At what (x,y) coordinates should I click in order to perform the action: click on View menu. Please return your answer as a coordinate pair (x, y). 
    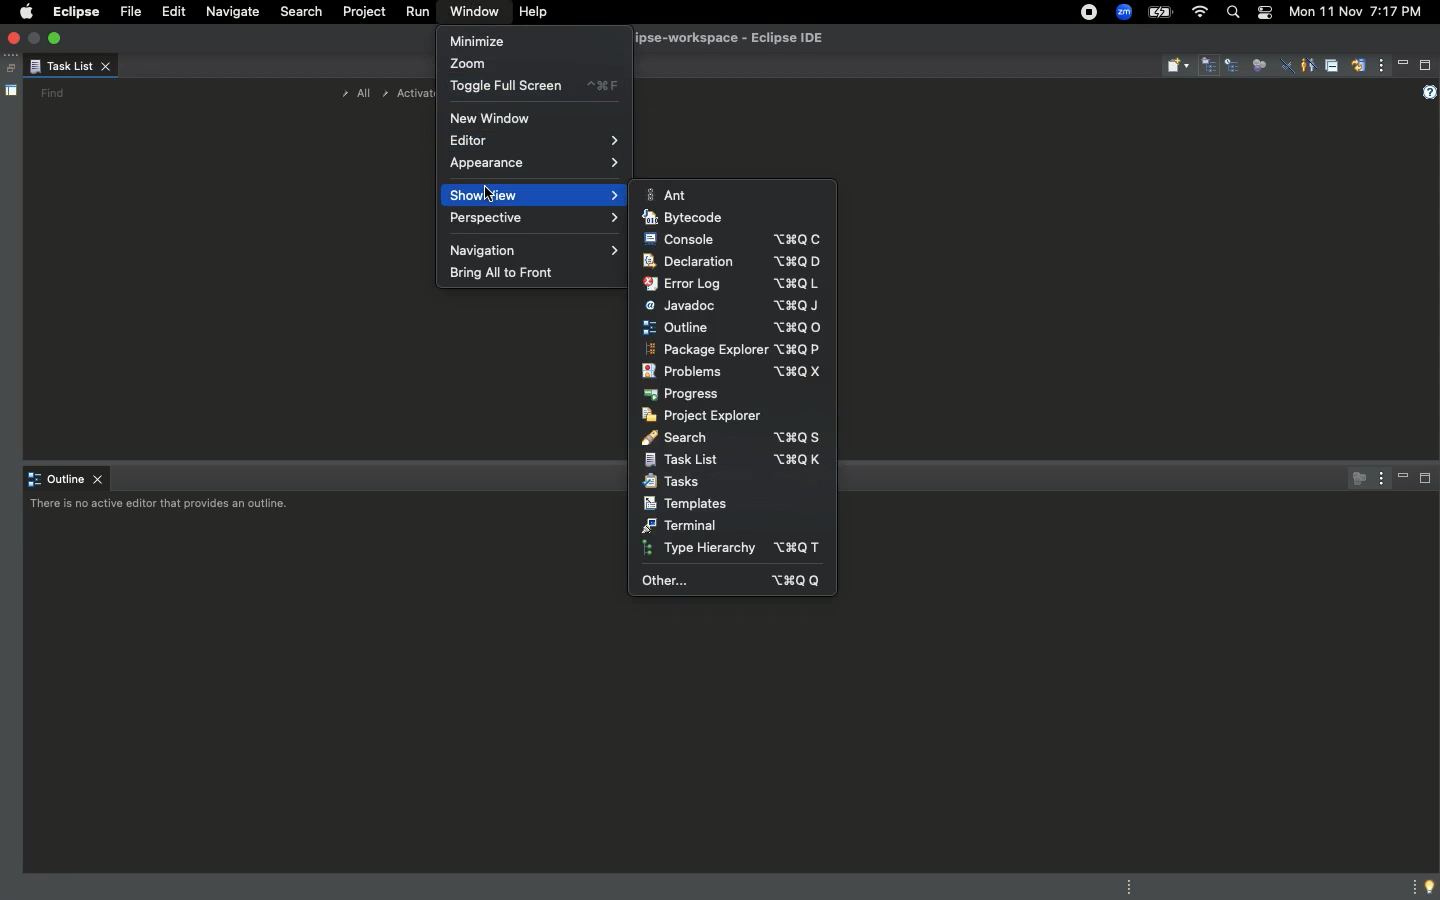
    Looking at the image, I should click on (1382, 68).